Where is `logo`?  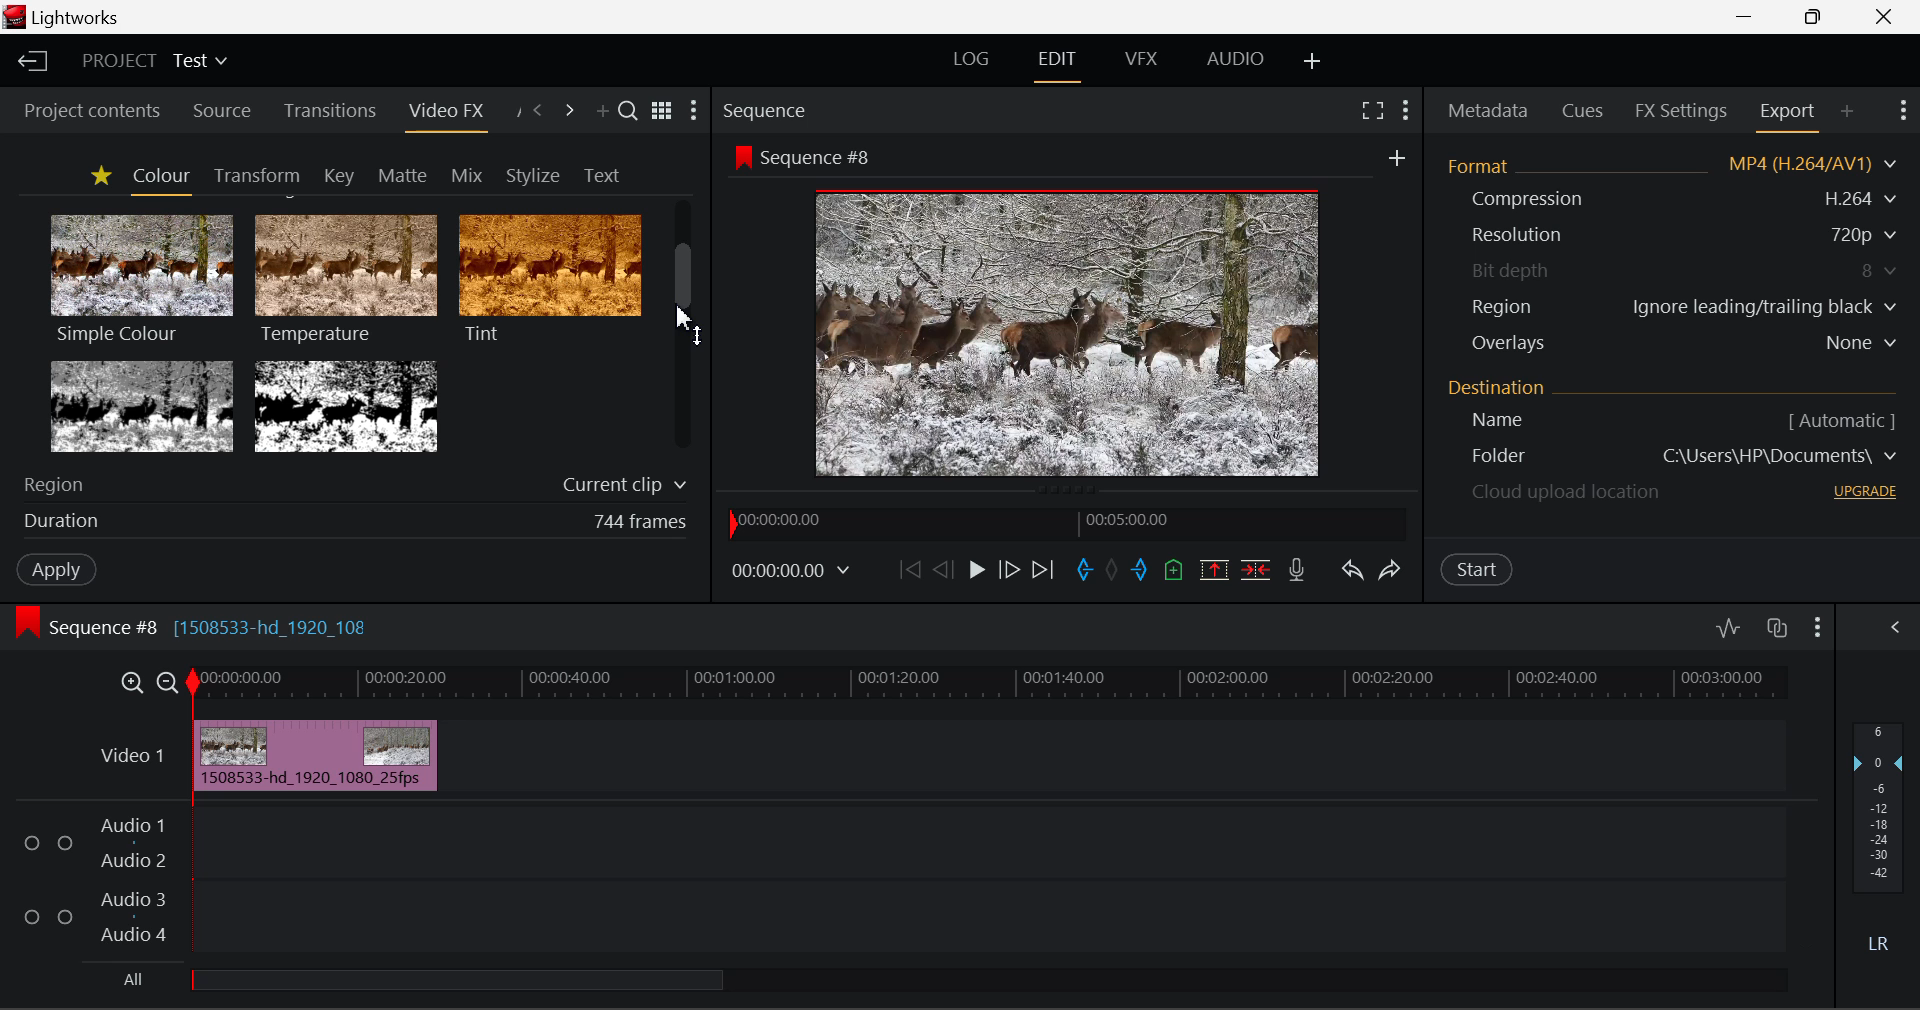
logo is located at coordinates (14, 17).